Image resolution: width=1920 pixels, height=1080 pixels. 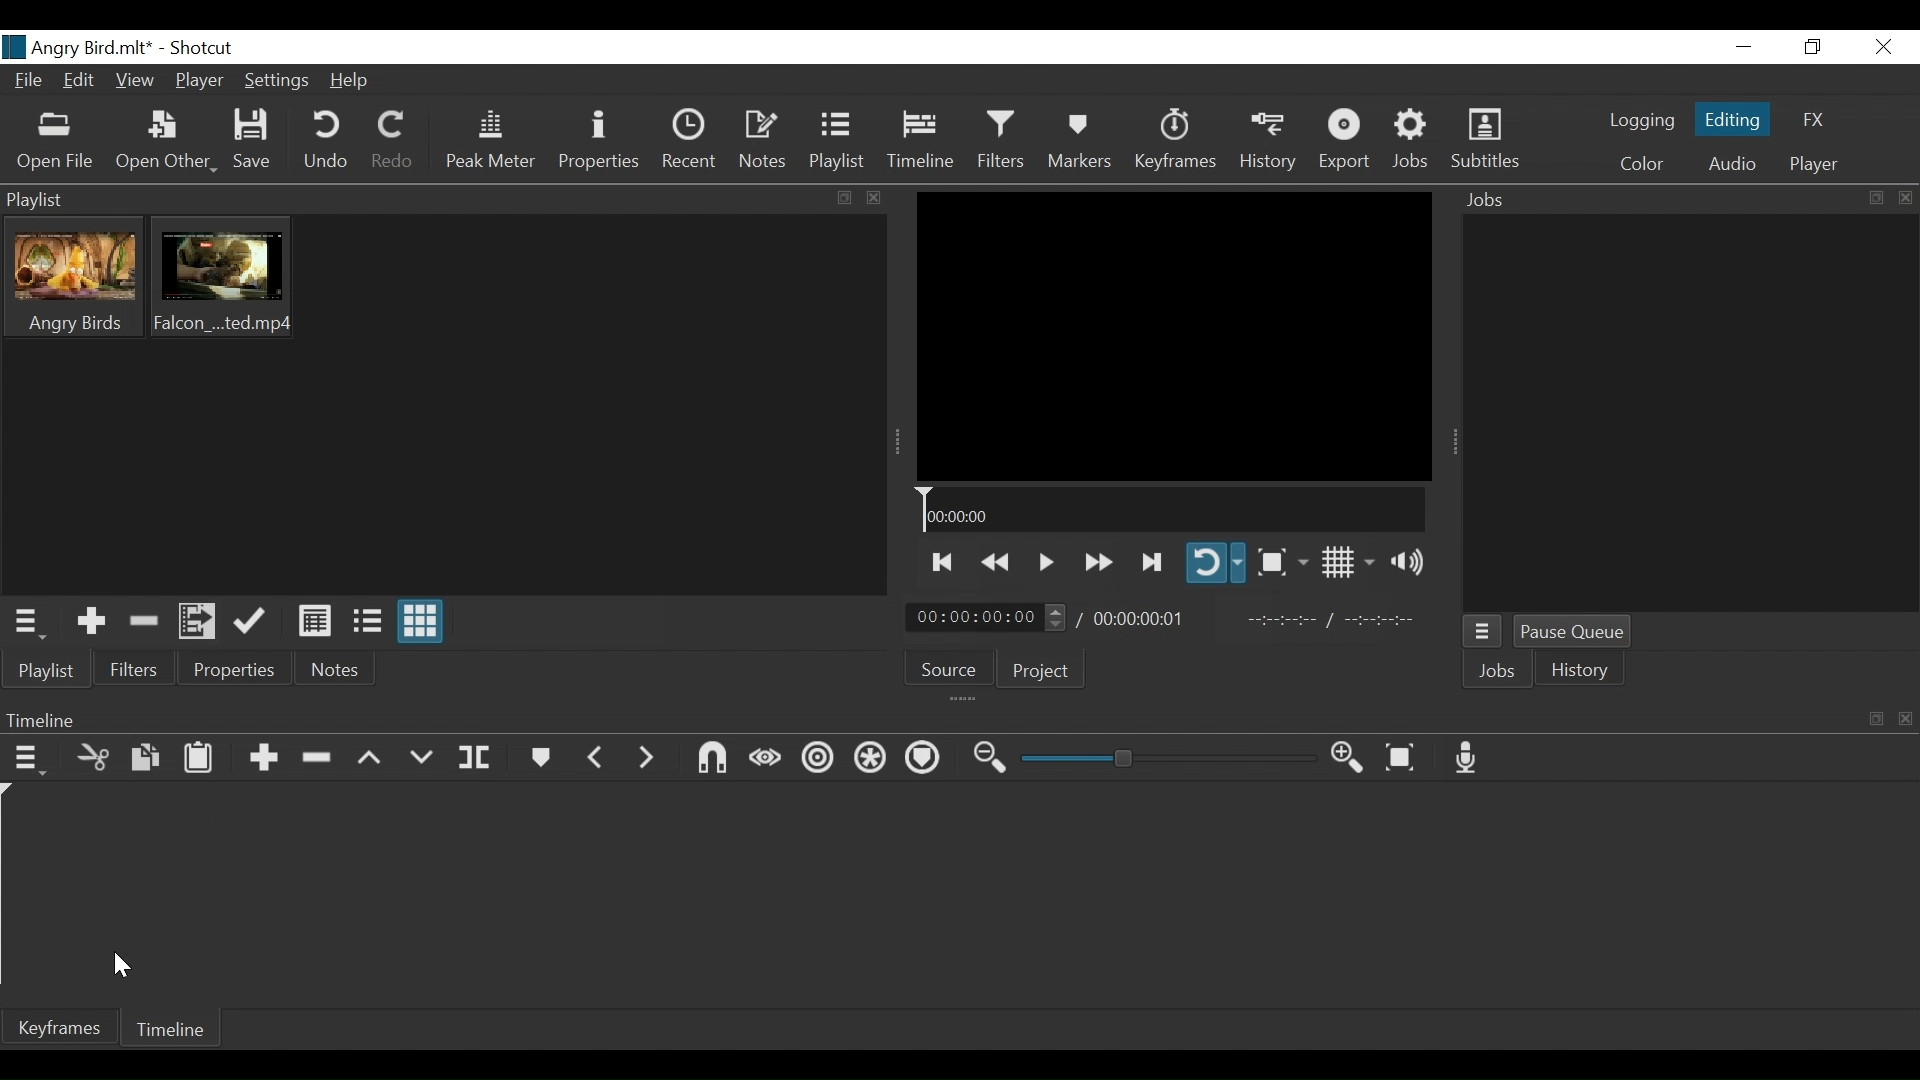 I want to click on Add files to the playlist, so click(x=196, y=621).